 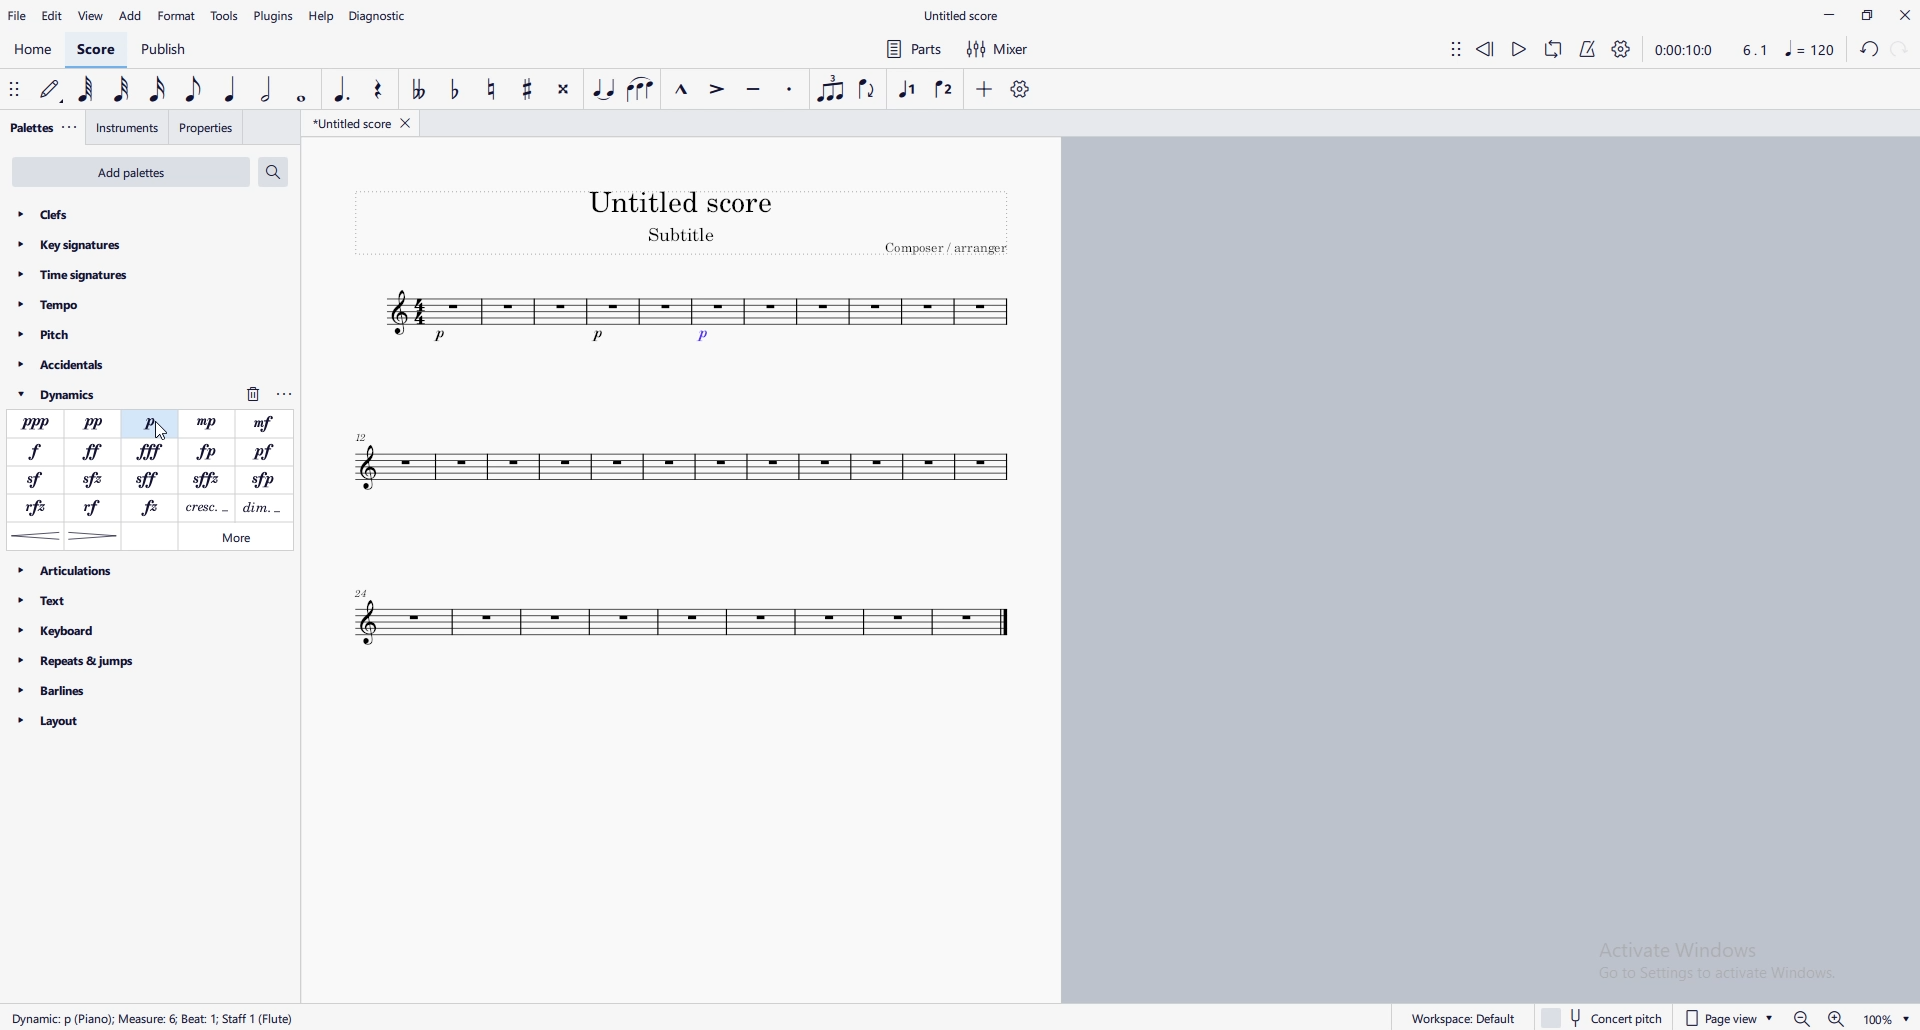 What do you see at coordinates (1868, 14) in the screenshot?
I see `maximize` at bounding box center [1868, 14].